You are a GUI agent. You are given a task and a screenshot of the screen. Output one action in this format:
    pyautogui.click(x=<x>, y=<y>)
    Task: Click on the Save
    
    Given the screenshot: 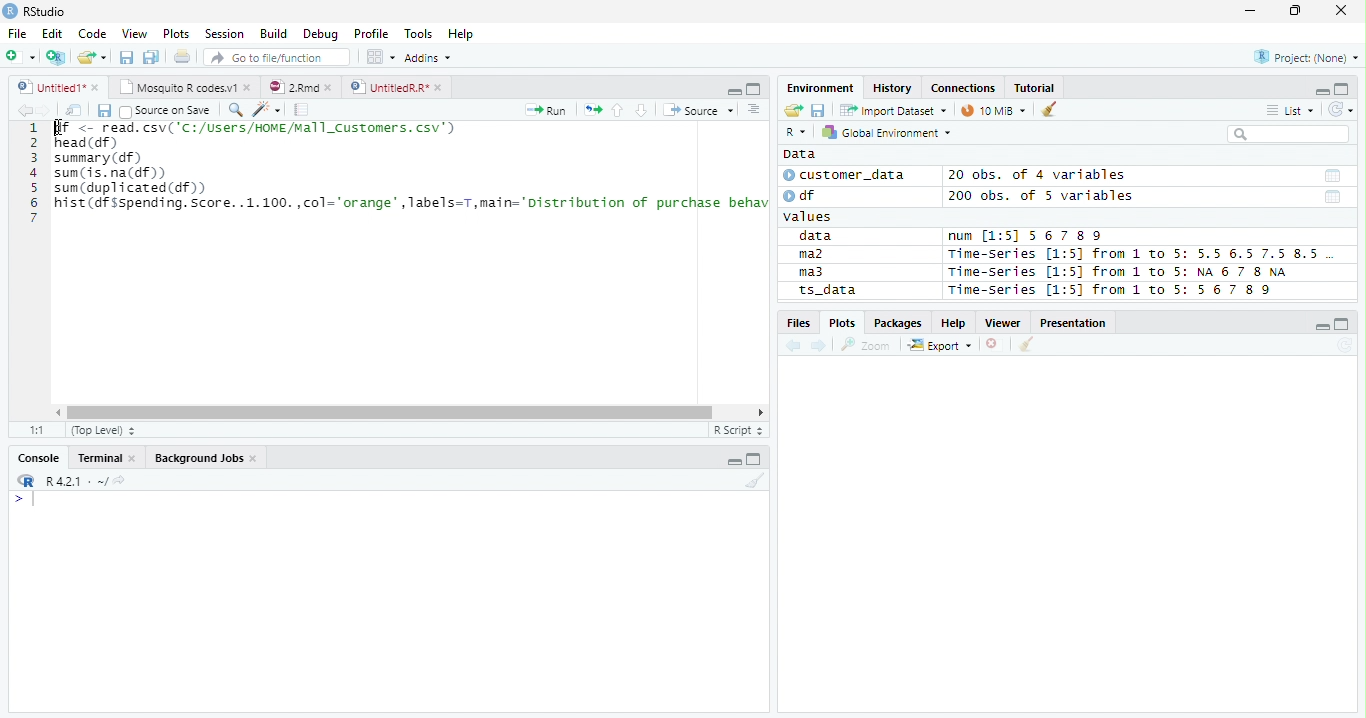 What is the action you would take?
    pyautogui.click(x=126, y=56)
    